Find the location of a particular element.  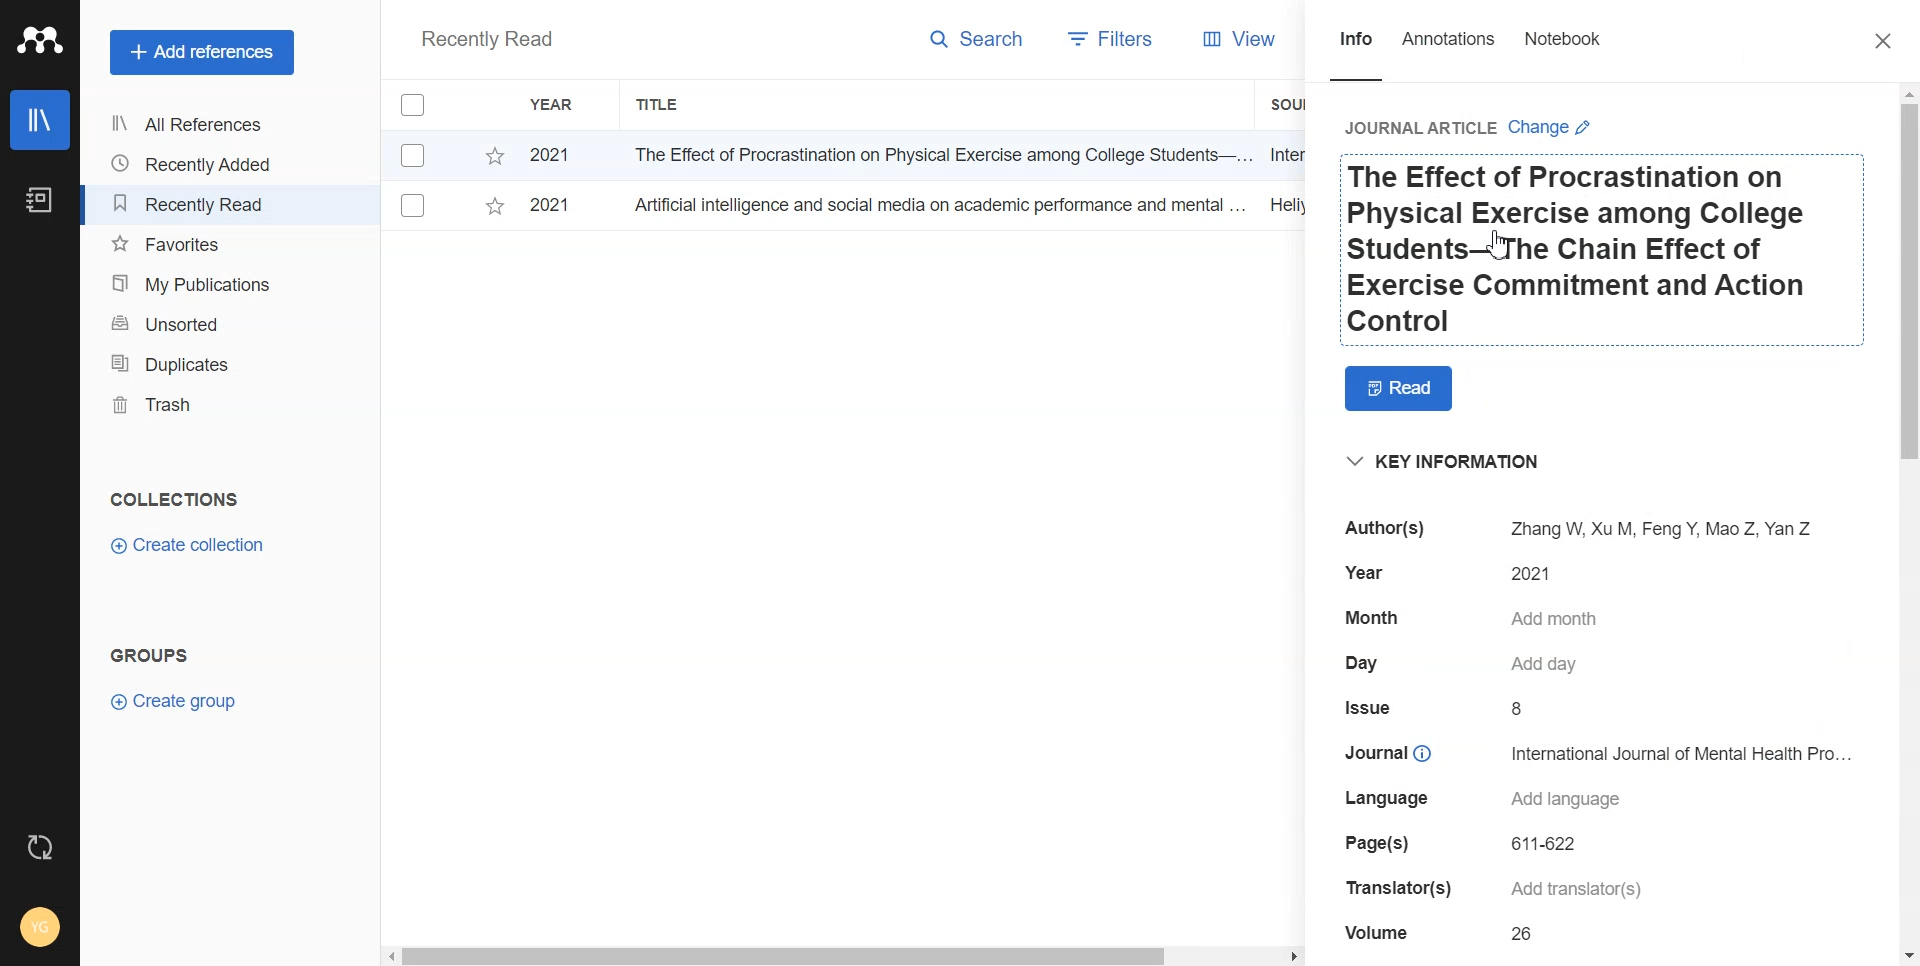

Annotations is located at coordinates (1451, 54).